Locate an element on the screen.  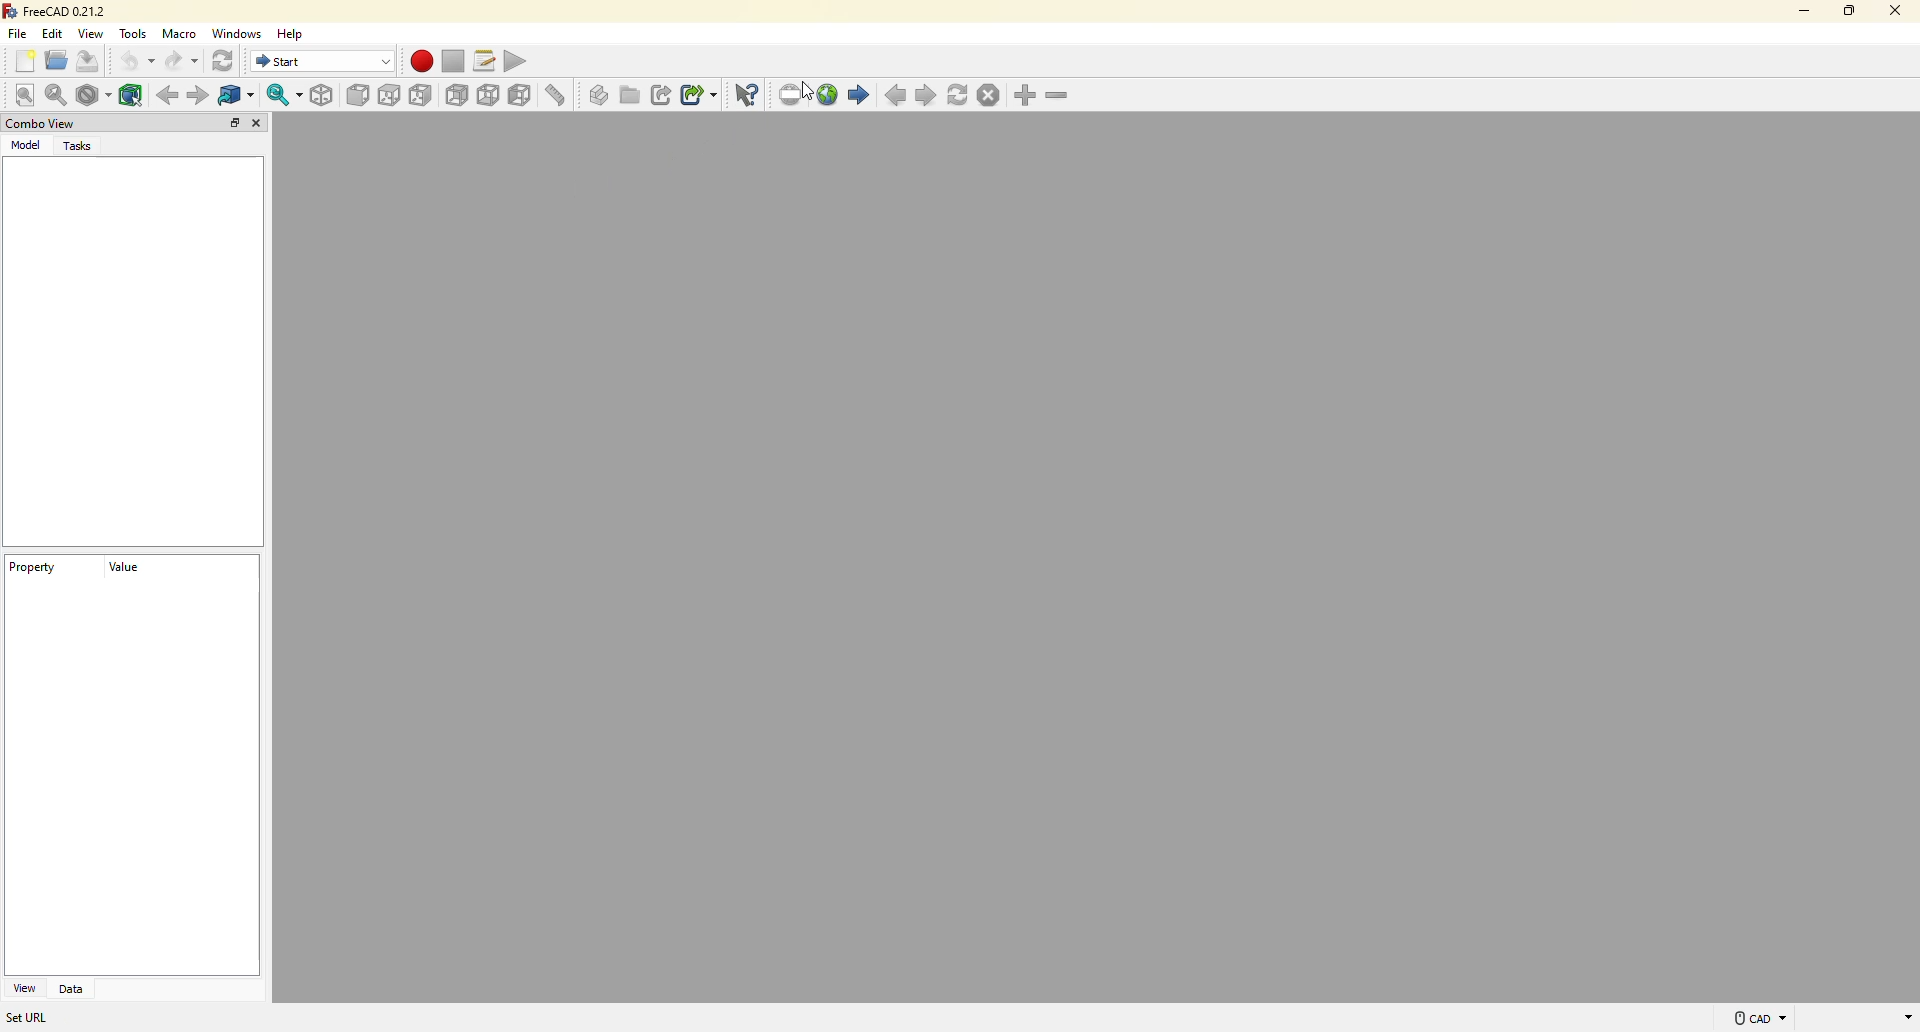
forward is located at coordinates (198, 96).